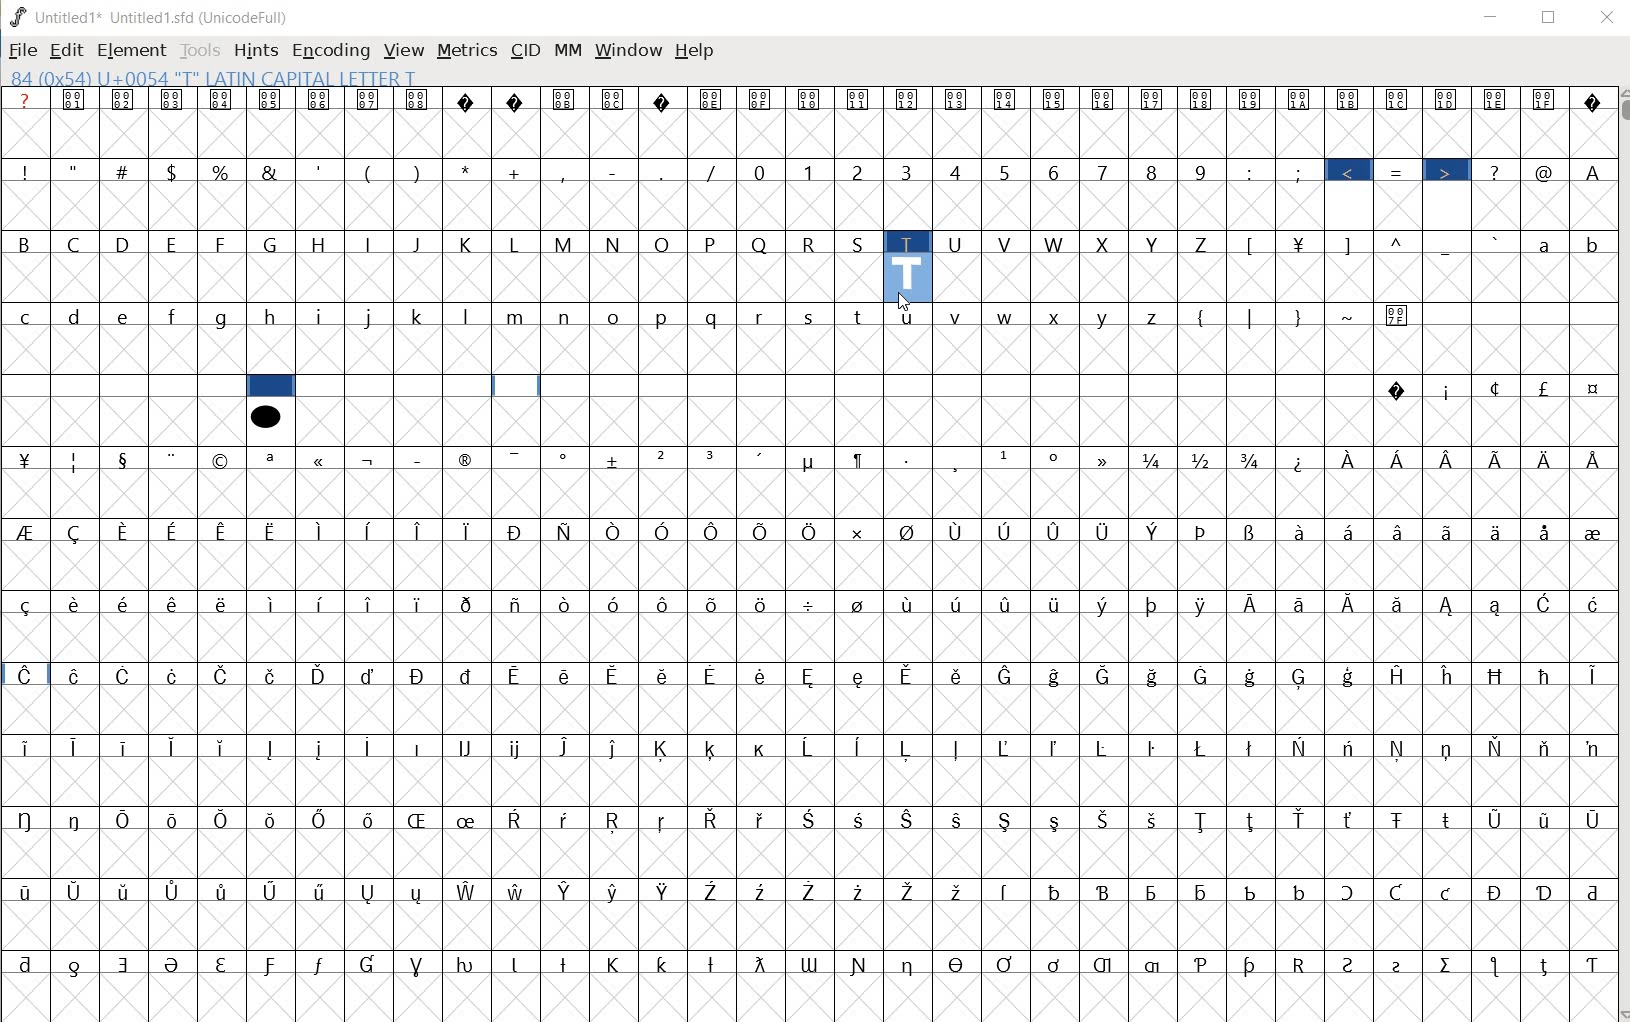 The image size is (1630, 1022). Describe the element at coordinates (370, 531) in the screenshot. I see `Symbol` at that location.